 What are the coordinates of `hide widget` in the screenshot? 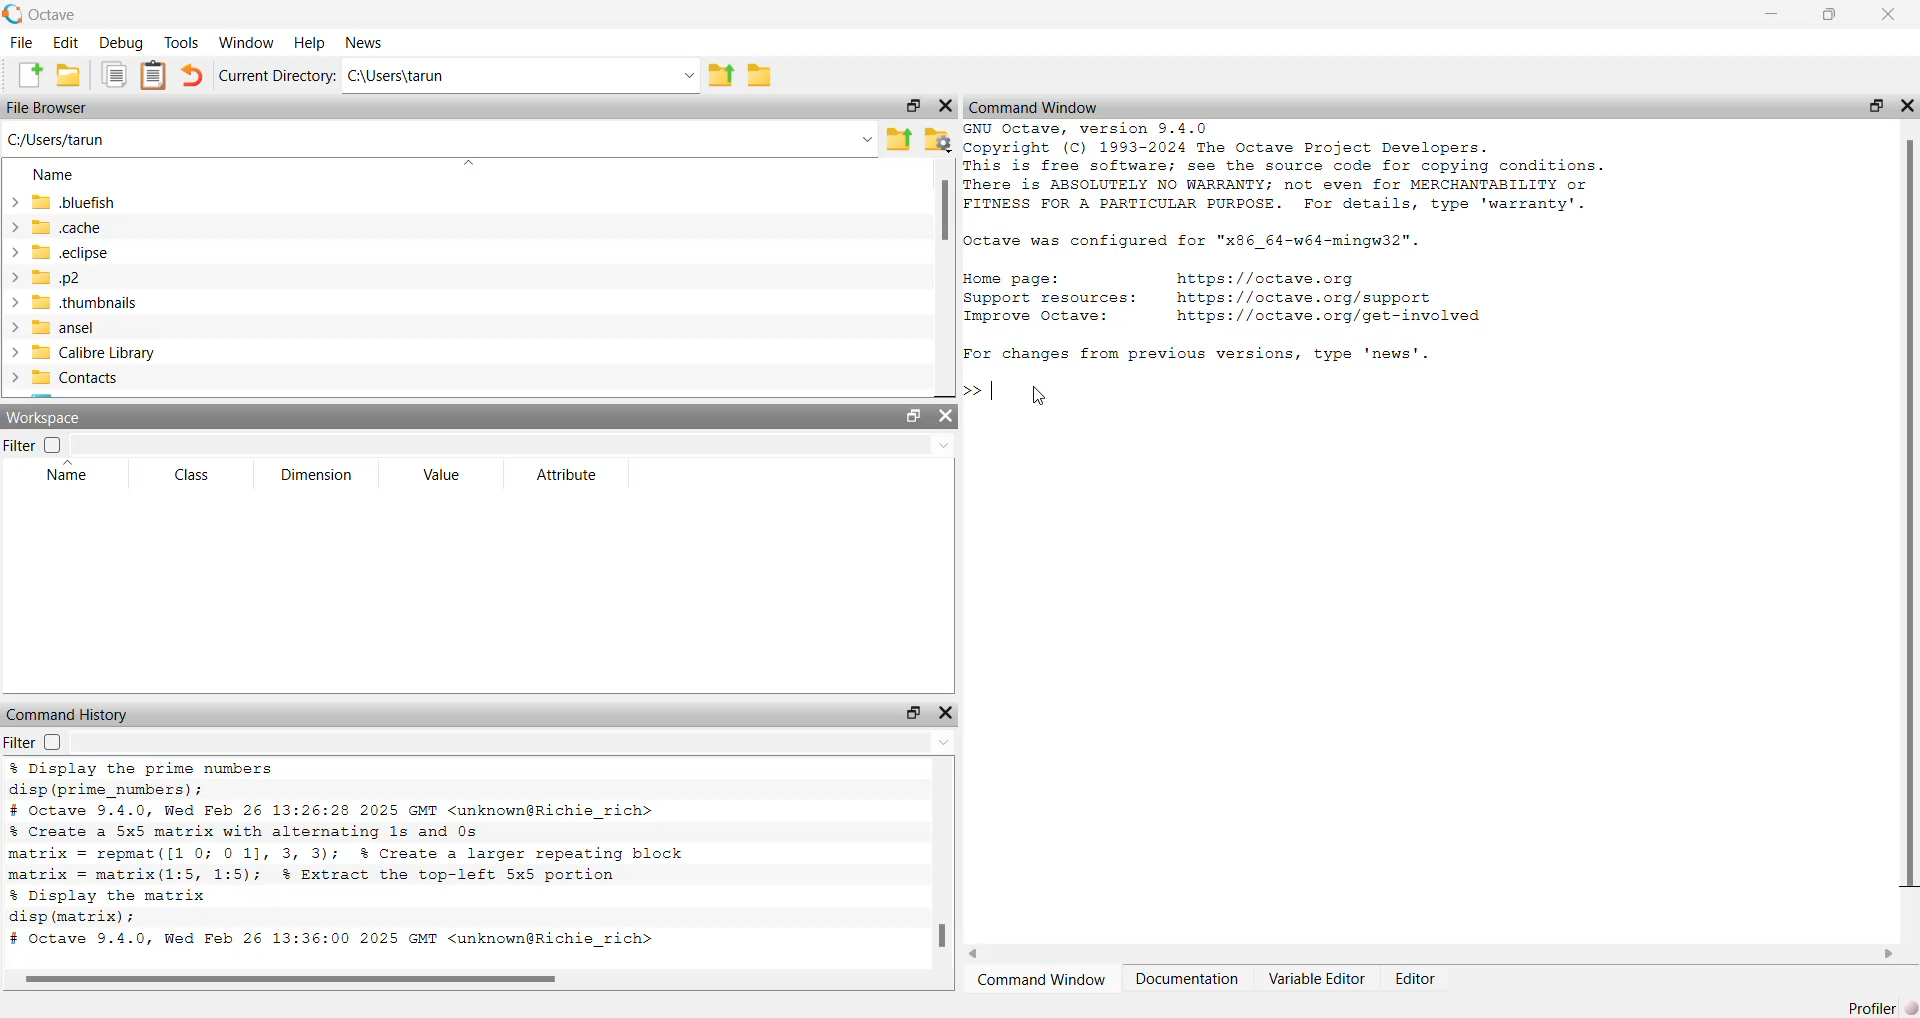 It's located at (947, 418).